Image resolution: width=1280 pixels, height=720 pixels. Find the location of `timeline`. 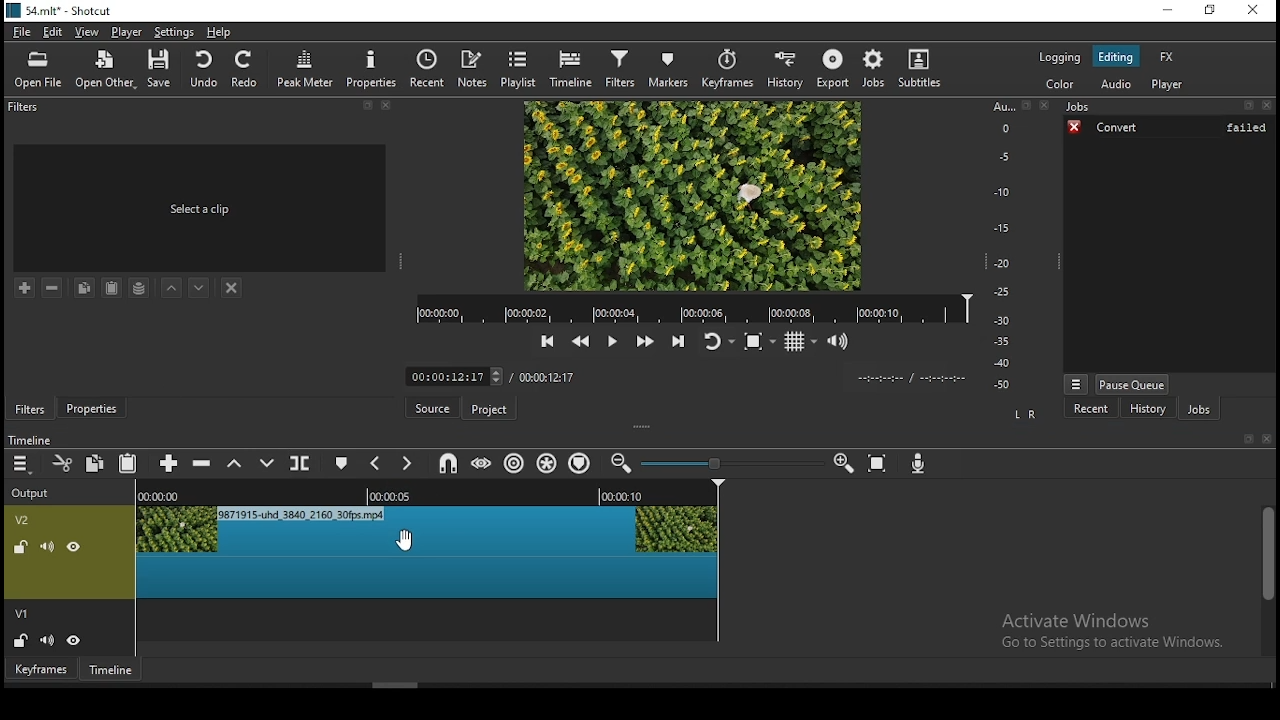

timeline is located at coordinates (436, 492).